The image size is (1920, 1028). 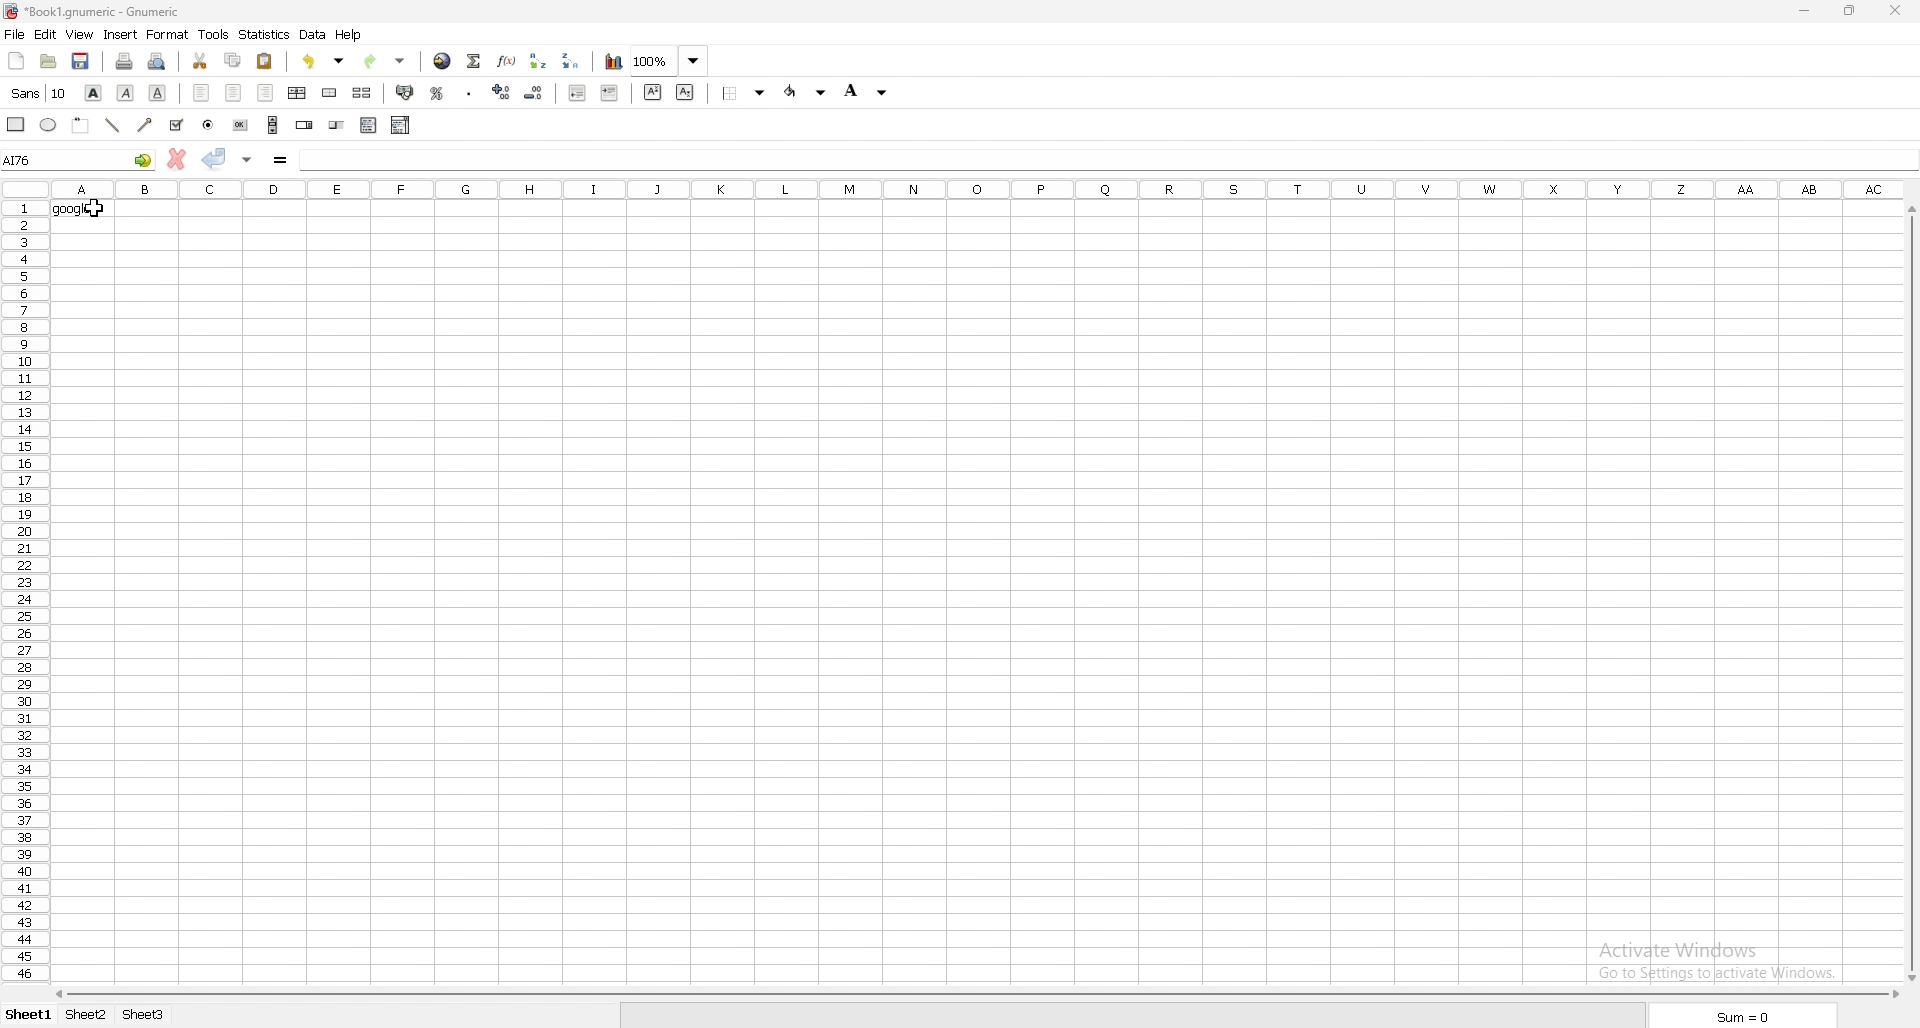 What do you see at coordinates (386, 61) in the screenshot?
I see `redo` at bounding box center [386, 61].